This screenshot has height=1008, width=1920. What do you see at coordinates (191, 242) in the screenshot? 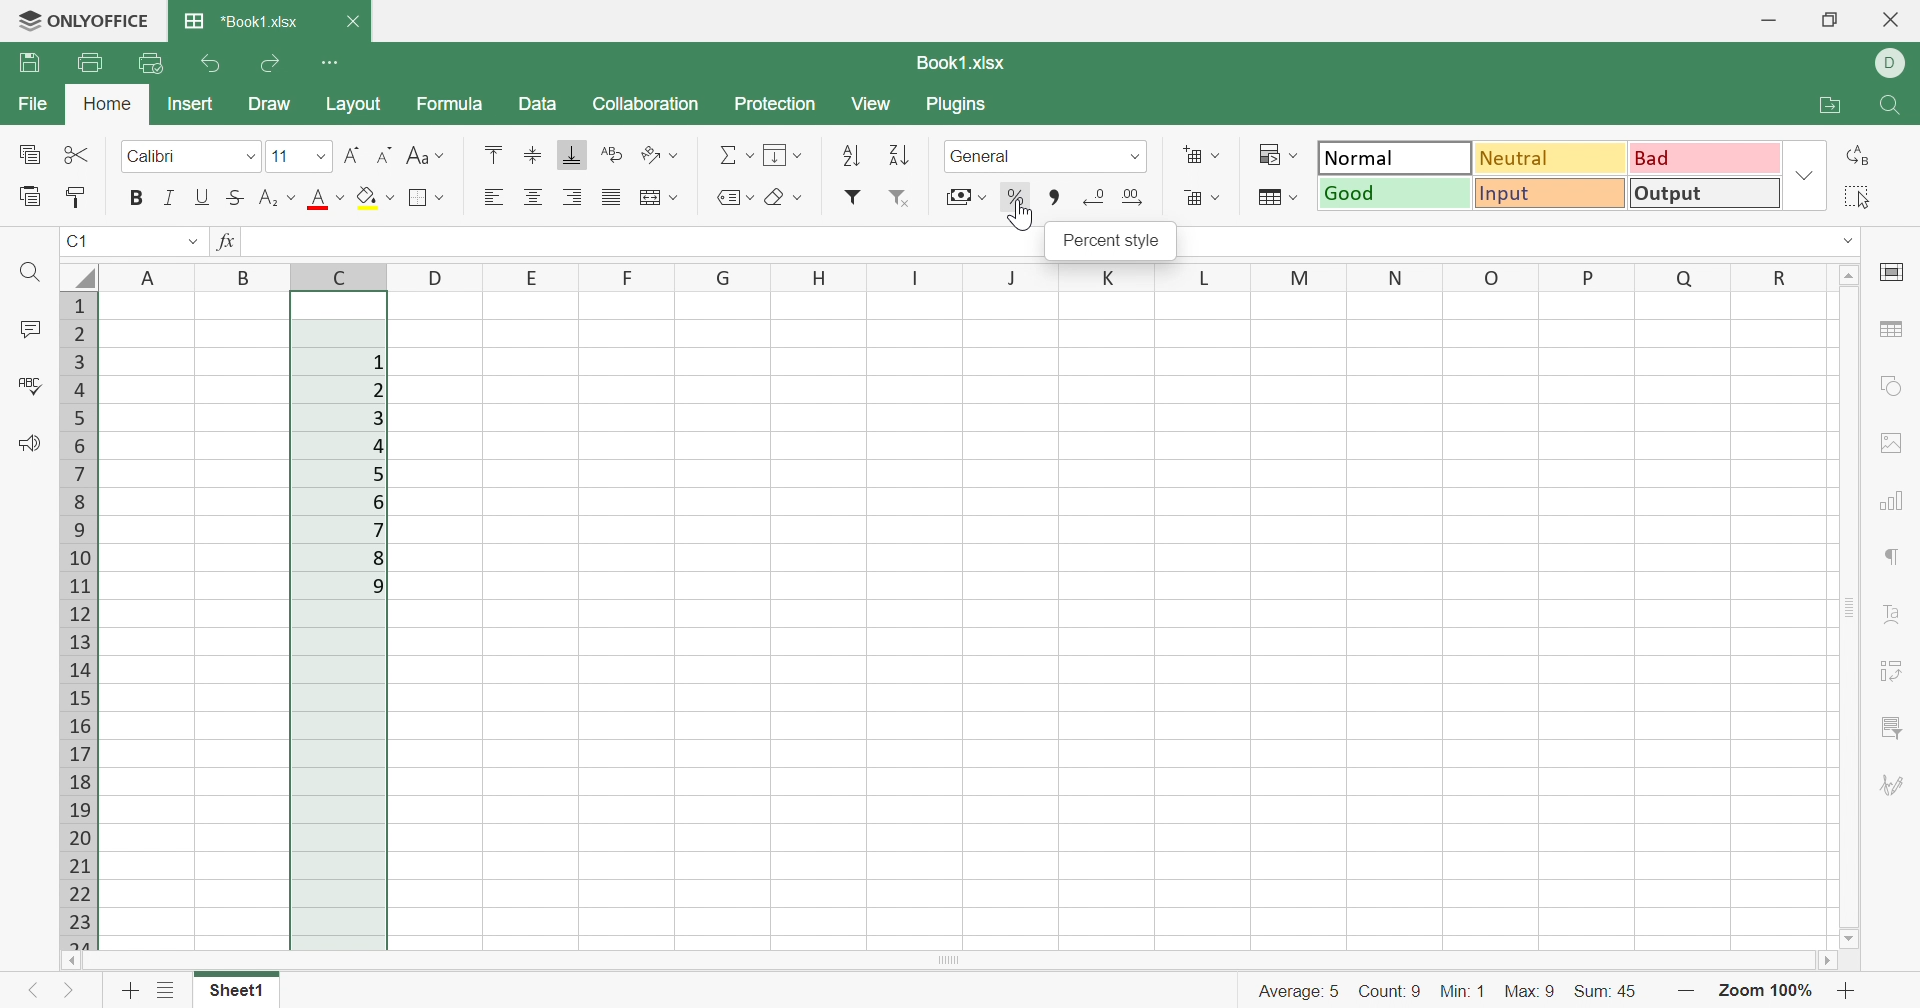
I see `Drop Down` at bounding box center [191, 242].